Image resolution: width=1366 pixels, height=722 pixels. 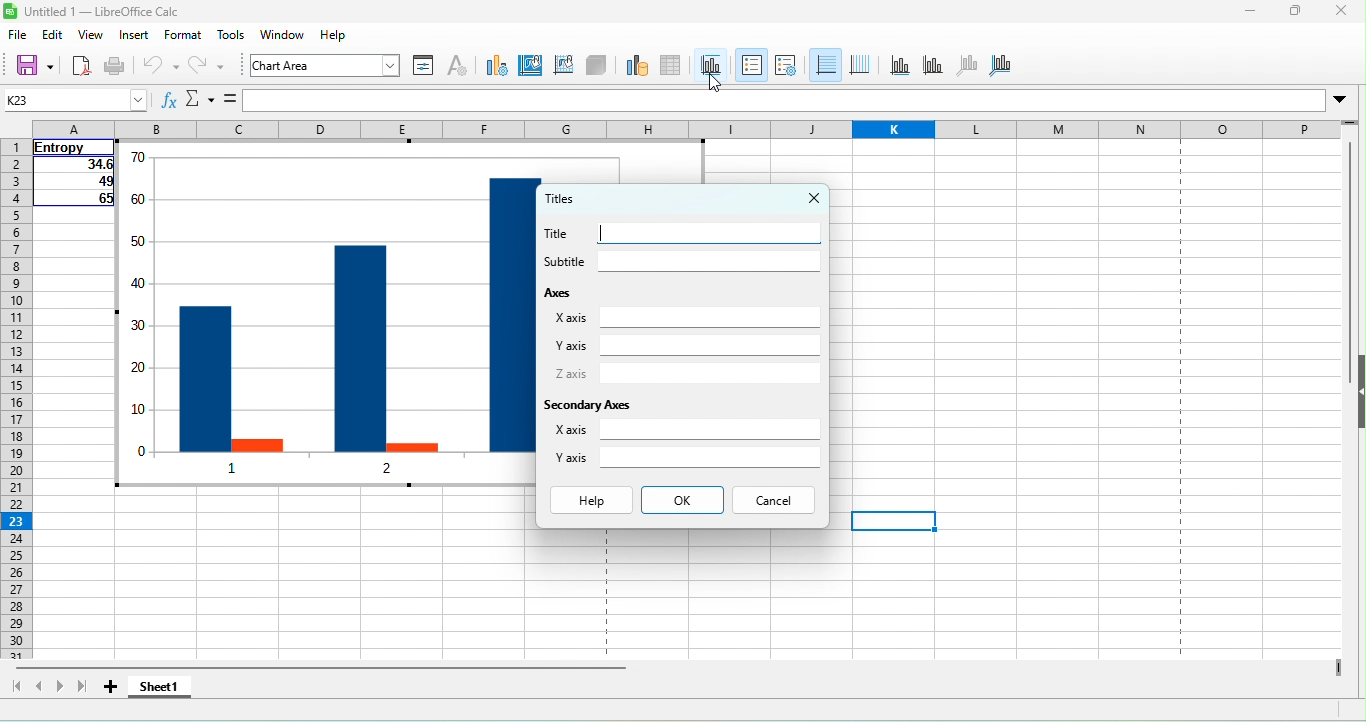 What do you see at coordinates (234, 466) in the screenshot?
I see `1` at bounding box center [234, 466].